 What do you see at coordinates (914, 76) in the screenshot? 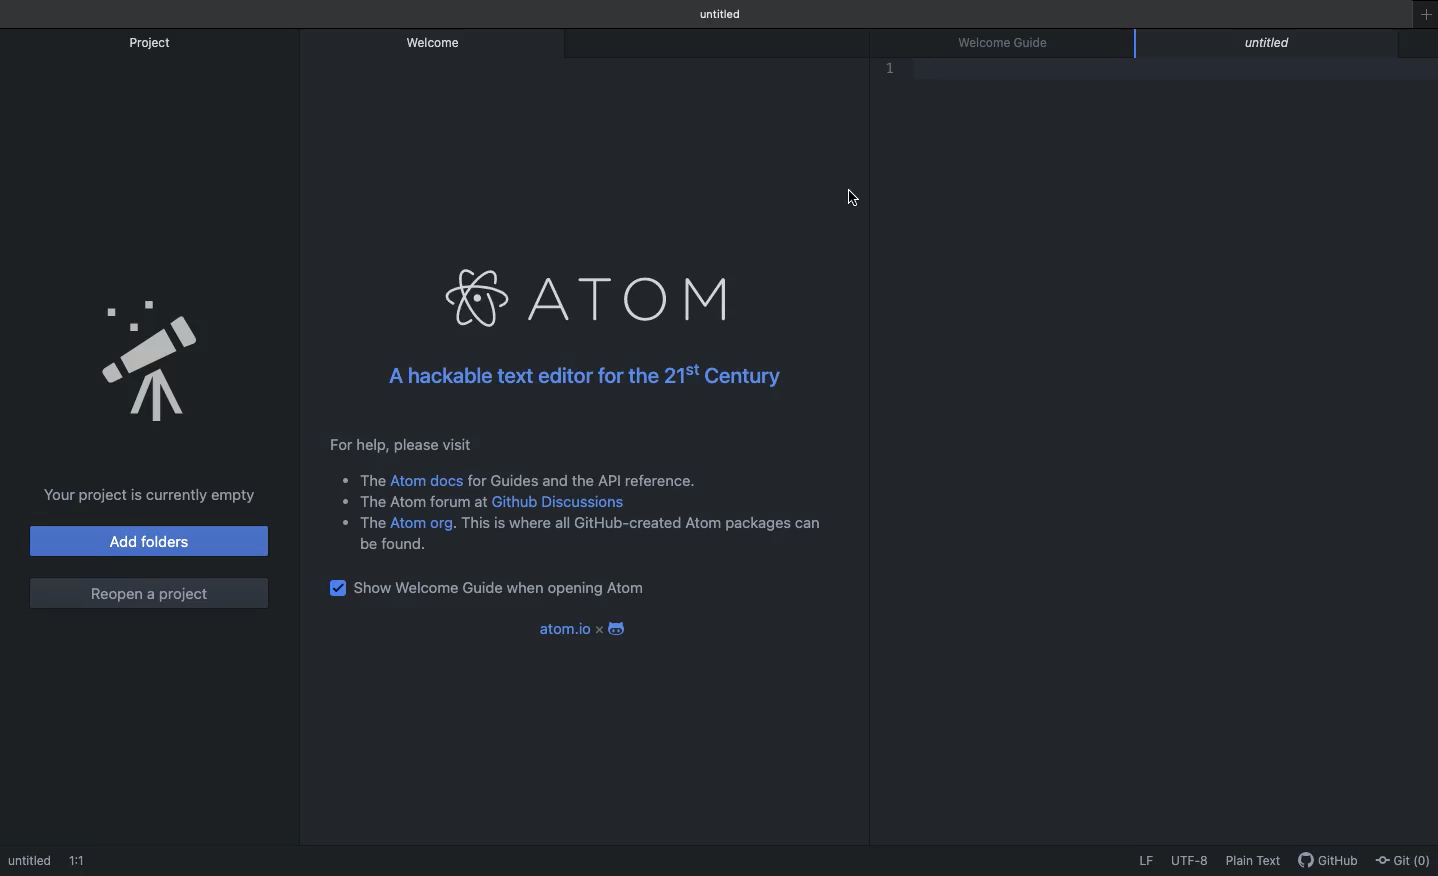
I see `Line numbering` at bounding box center [914, 76].